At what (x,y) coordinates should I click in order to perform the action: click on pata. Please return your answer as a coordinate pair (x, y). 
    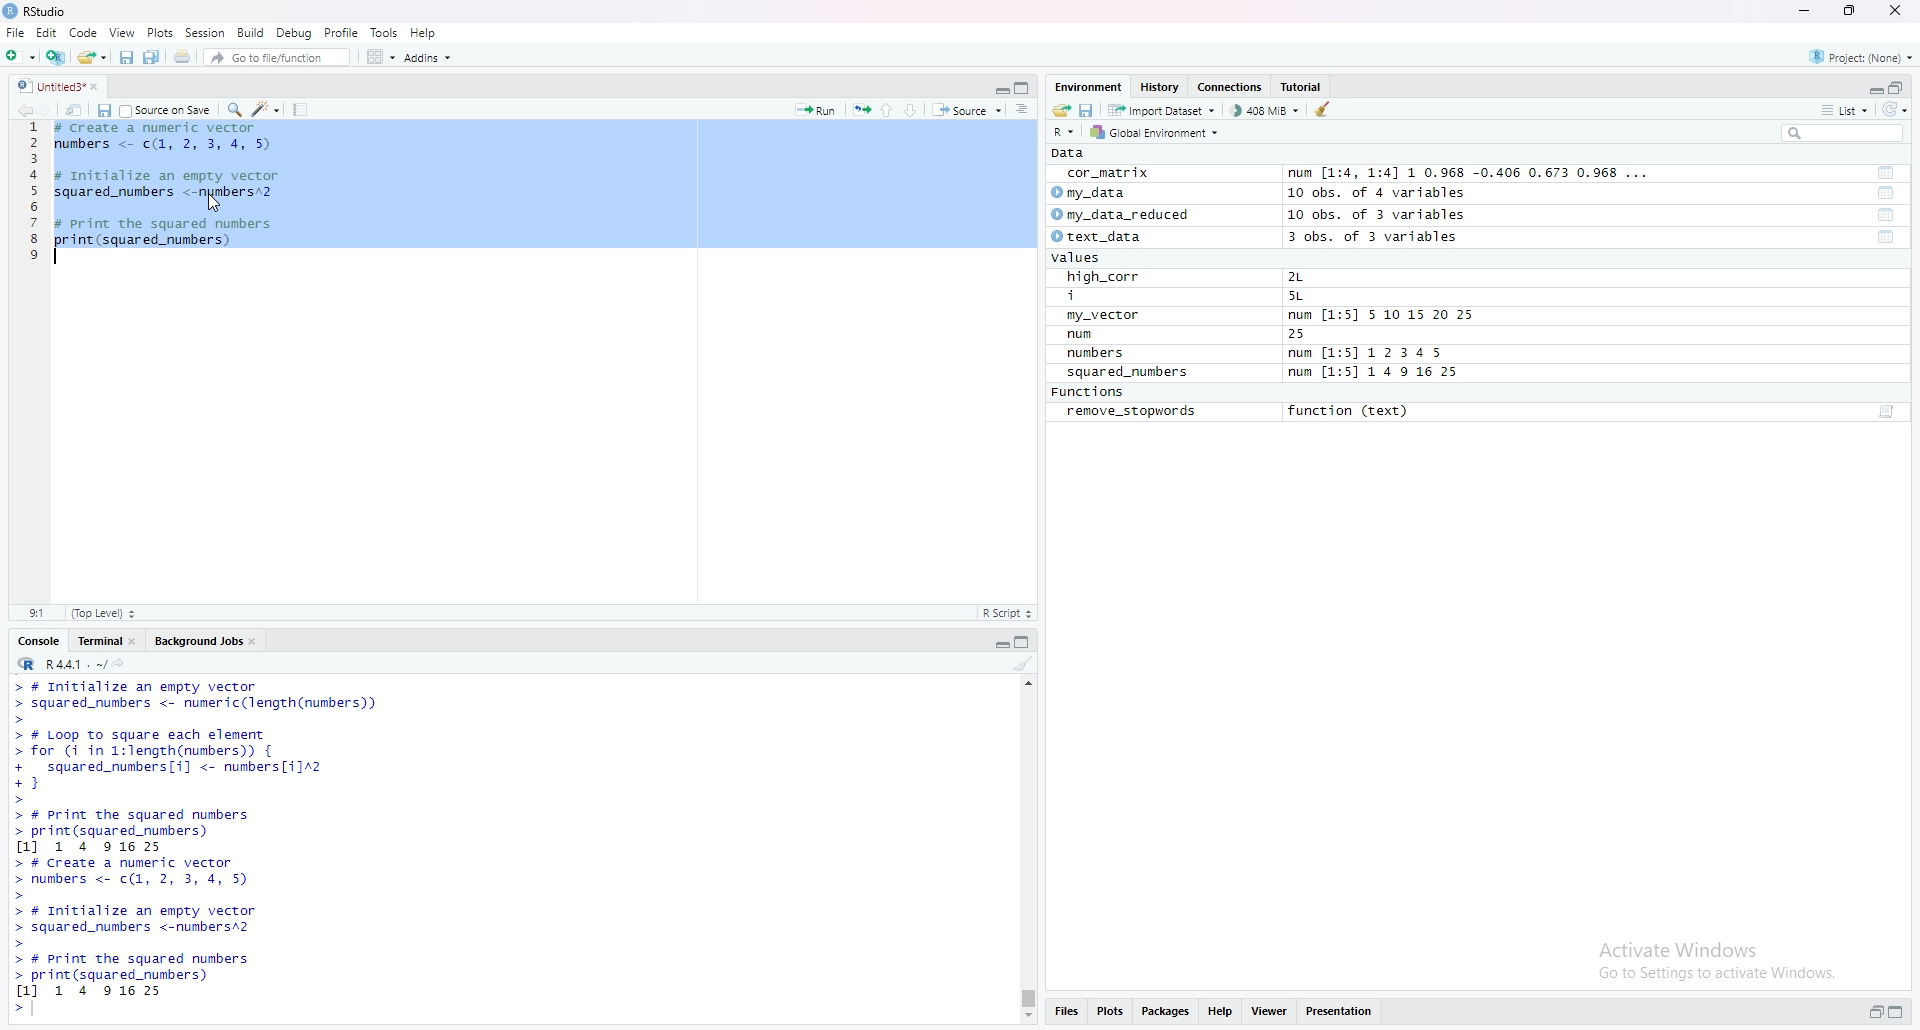
    Looking at the image, I should click on (1073, 153).